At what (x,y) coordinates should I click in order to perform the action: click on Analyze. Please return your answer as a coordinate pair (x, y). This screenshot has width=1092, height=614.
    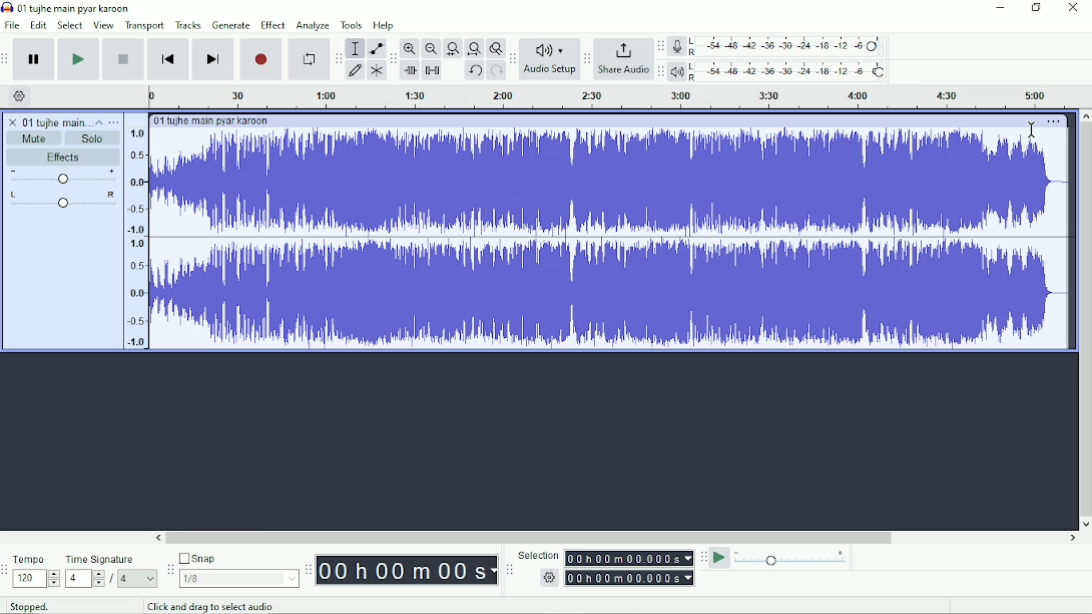
    Looking at the image, I should click on (314, 25).